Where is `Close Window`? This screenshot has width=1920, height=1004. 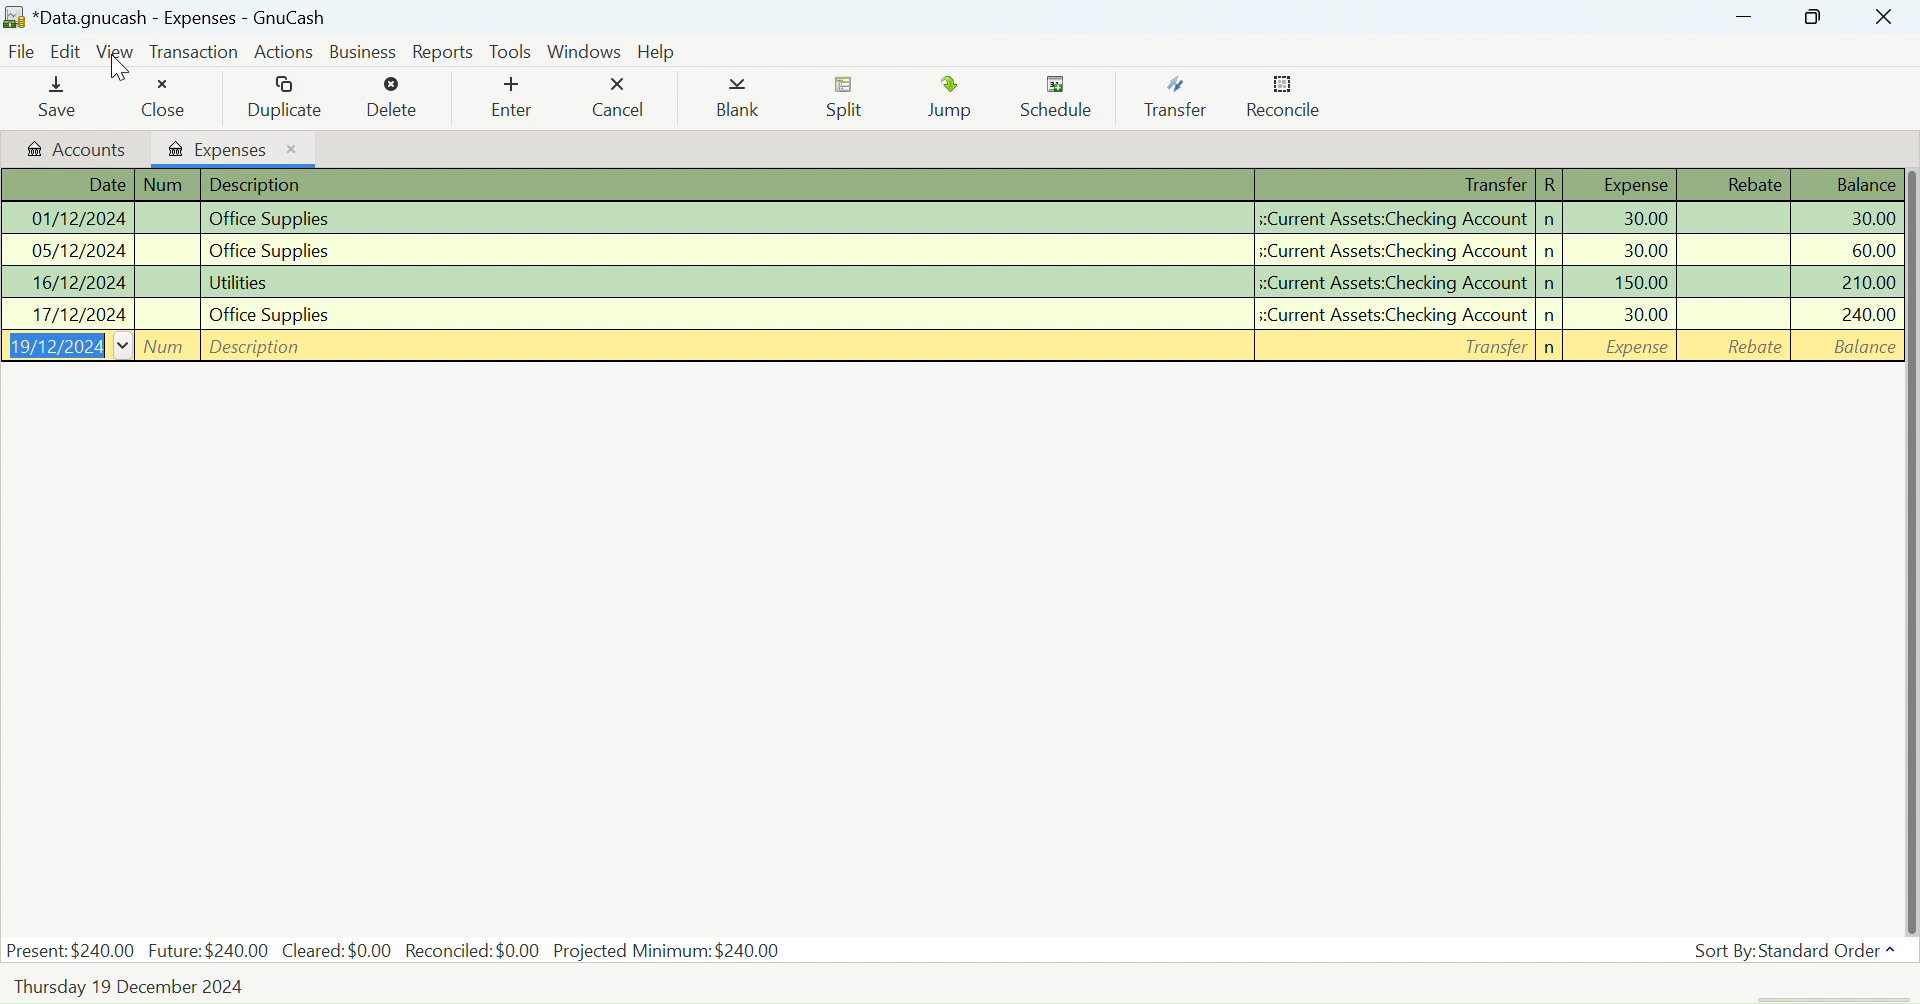
Close Window is located at coordinates (1884, 16).